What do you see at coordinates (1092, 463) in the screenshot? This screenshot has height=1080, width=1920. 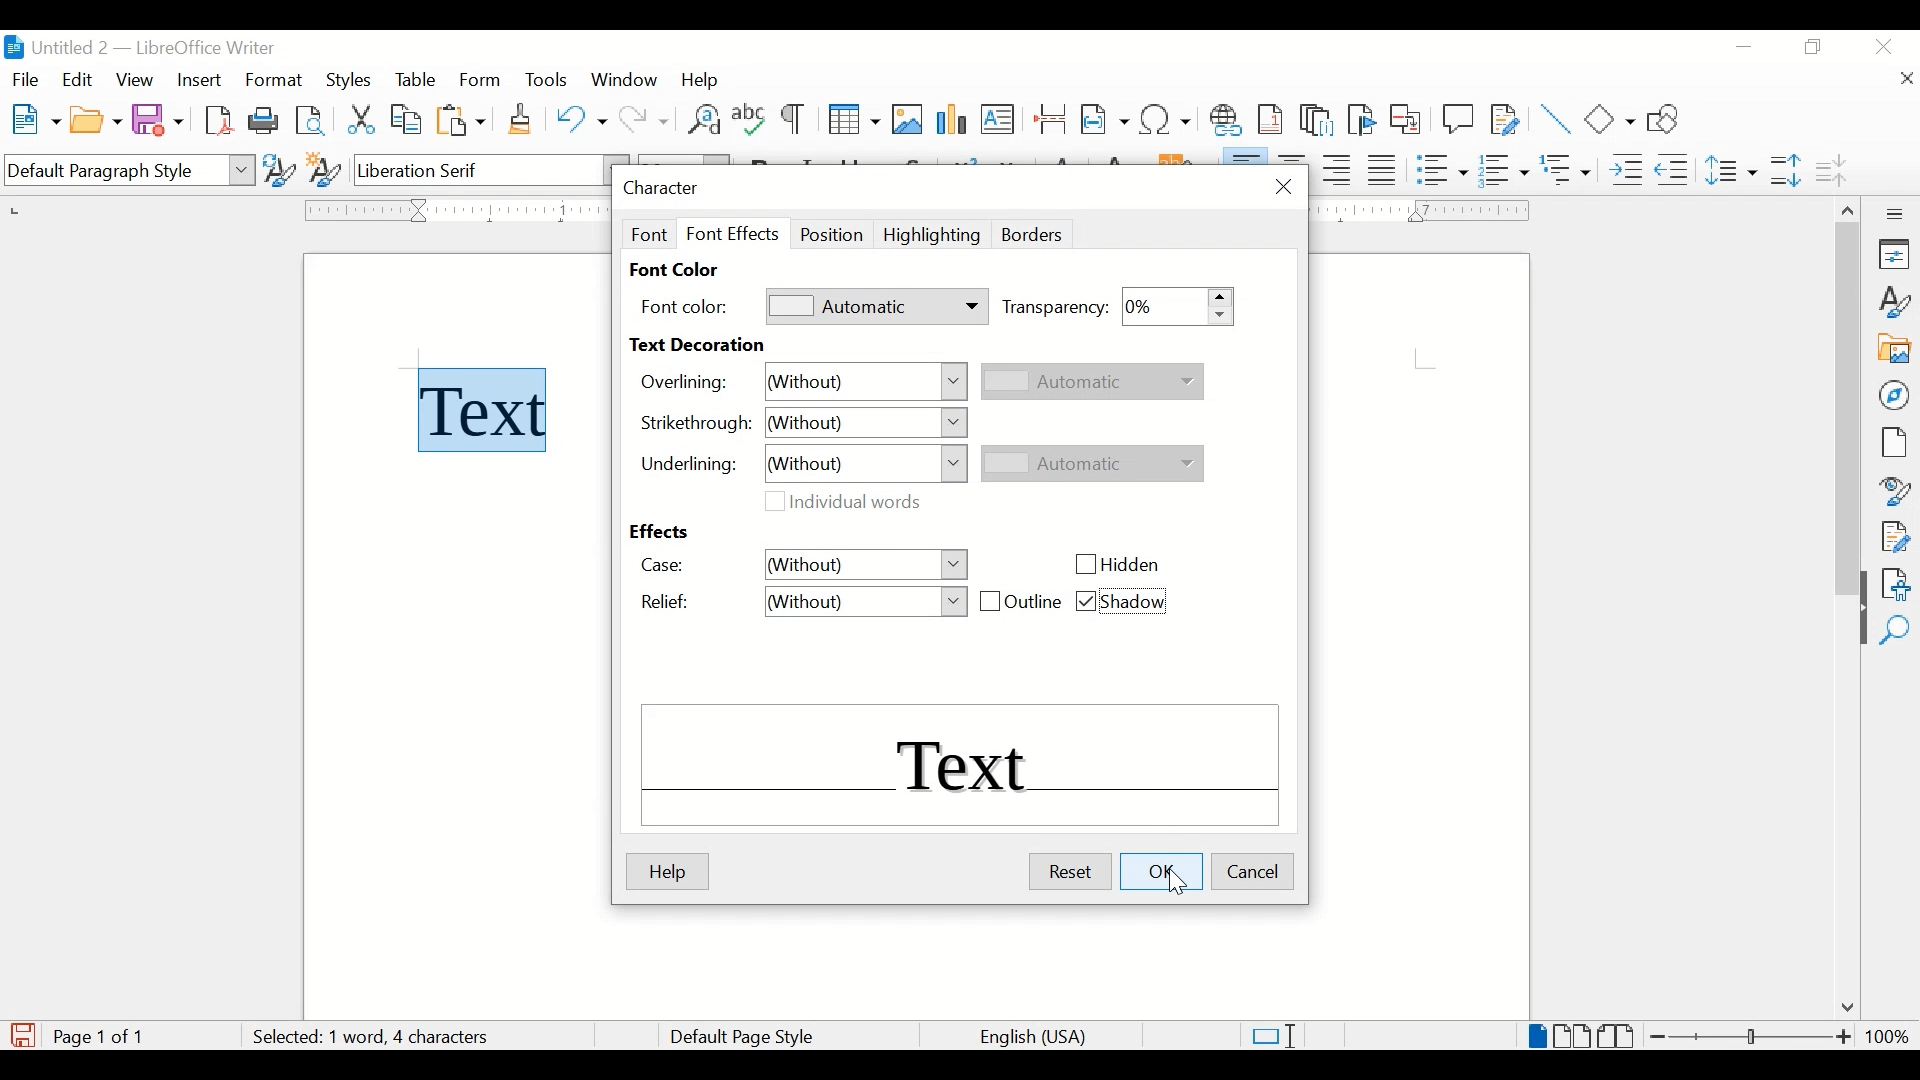 I see `automatic` at bounding box center [1092, 463].